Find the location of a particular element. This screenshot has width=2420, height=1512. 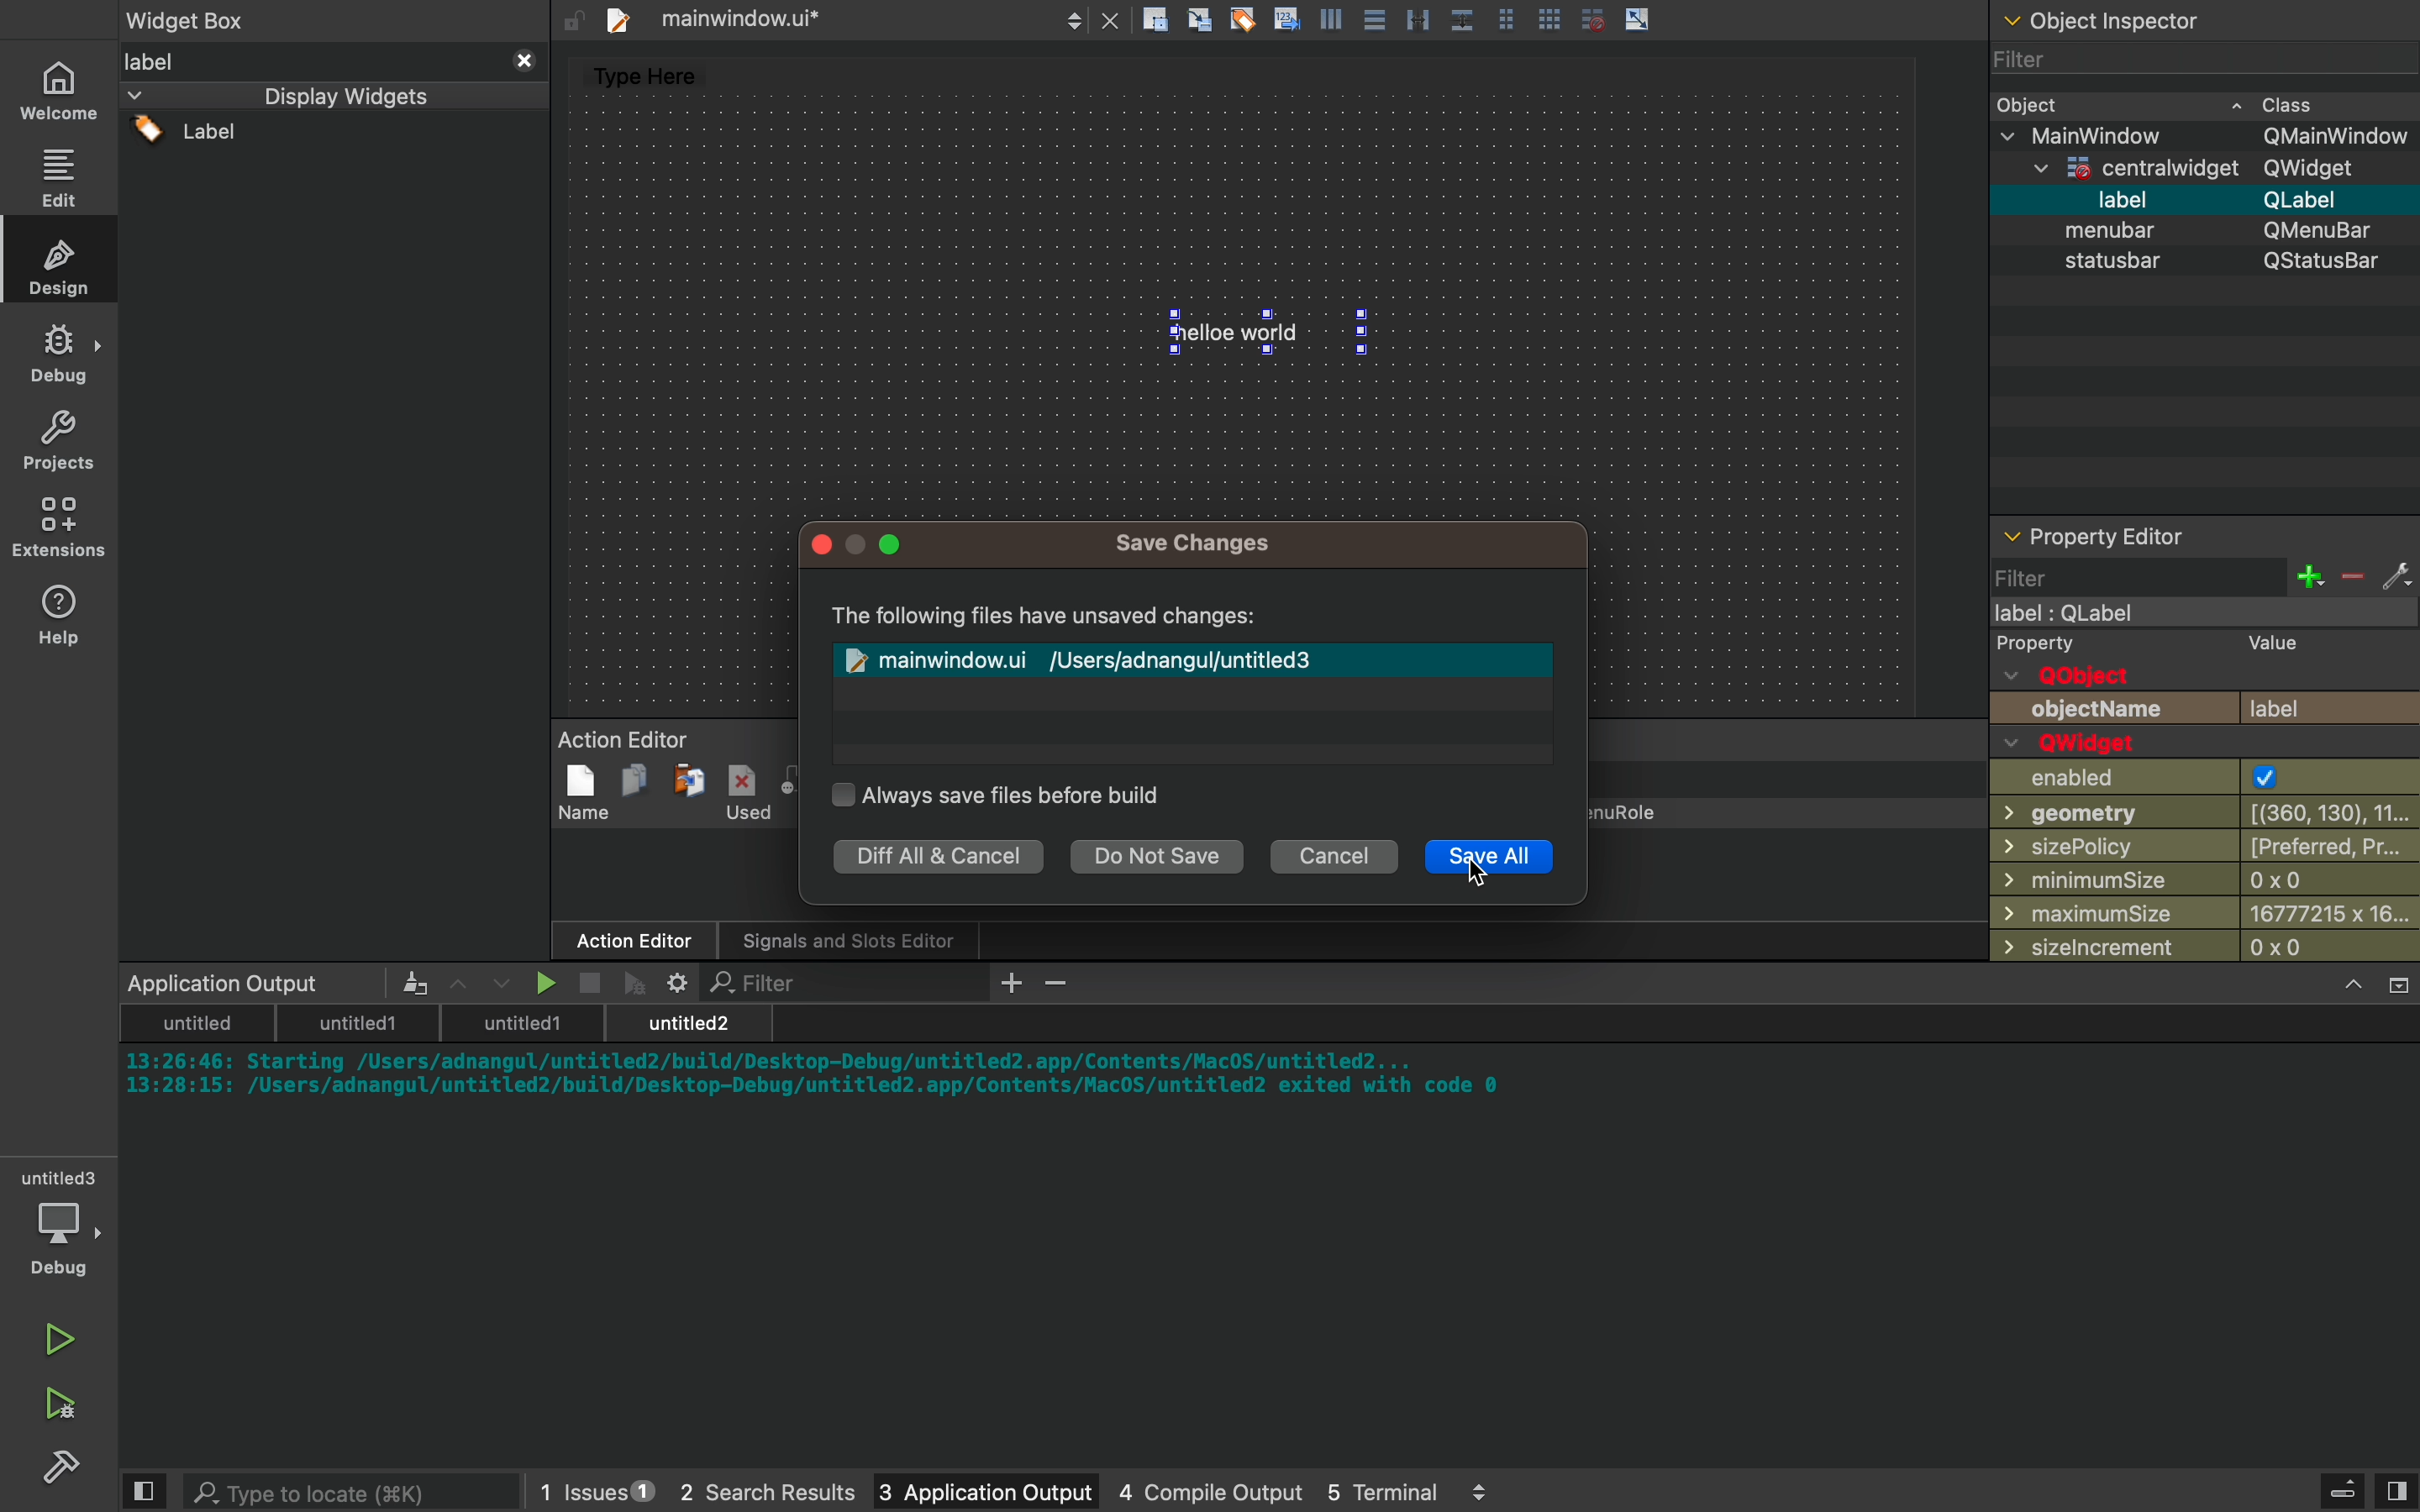

 is located at coordinates (1201, 545).